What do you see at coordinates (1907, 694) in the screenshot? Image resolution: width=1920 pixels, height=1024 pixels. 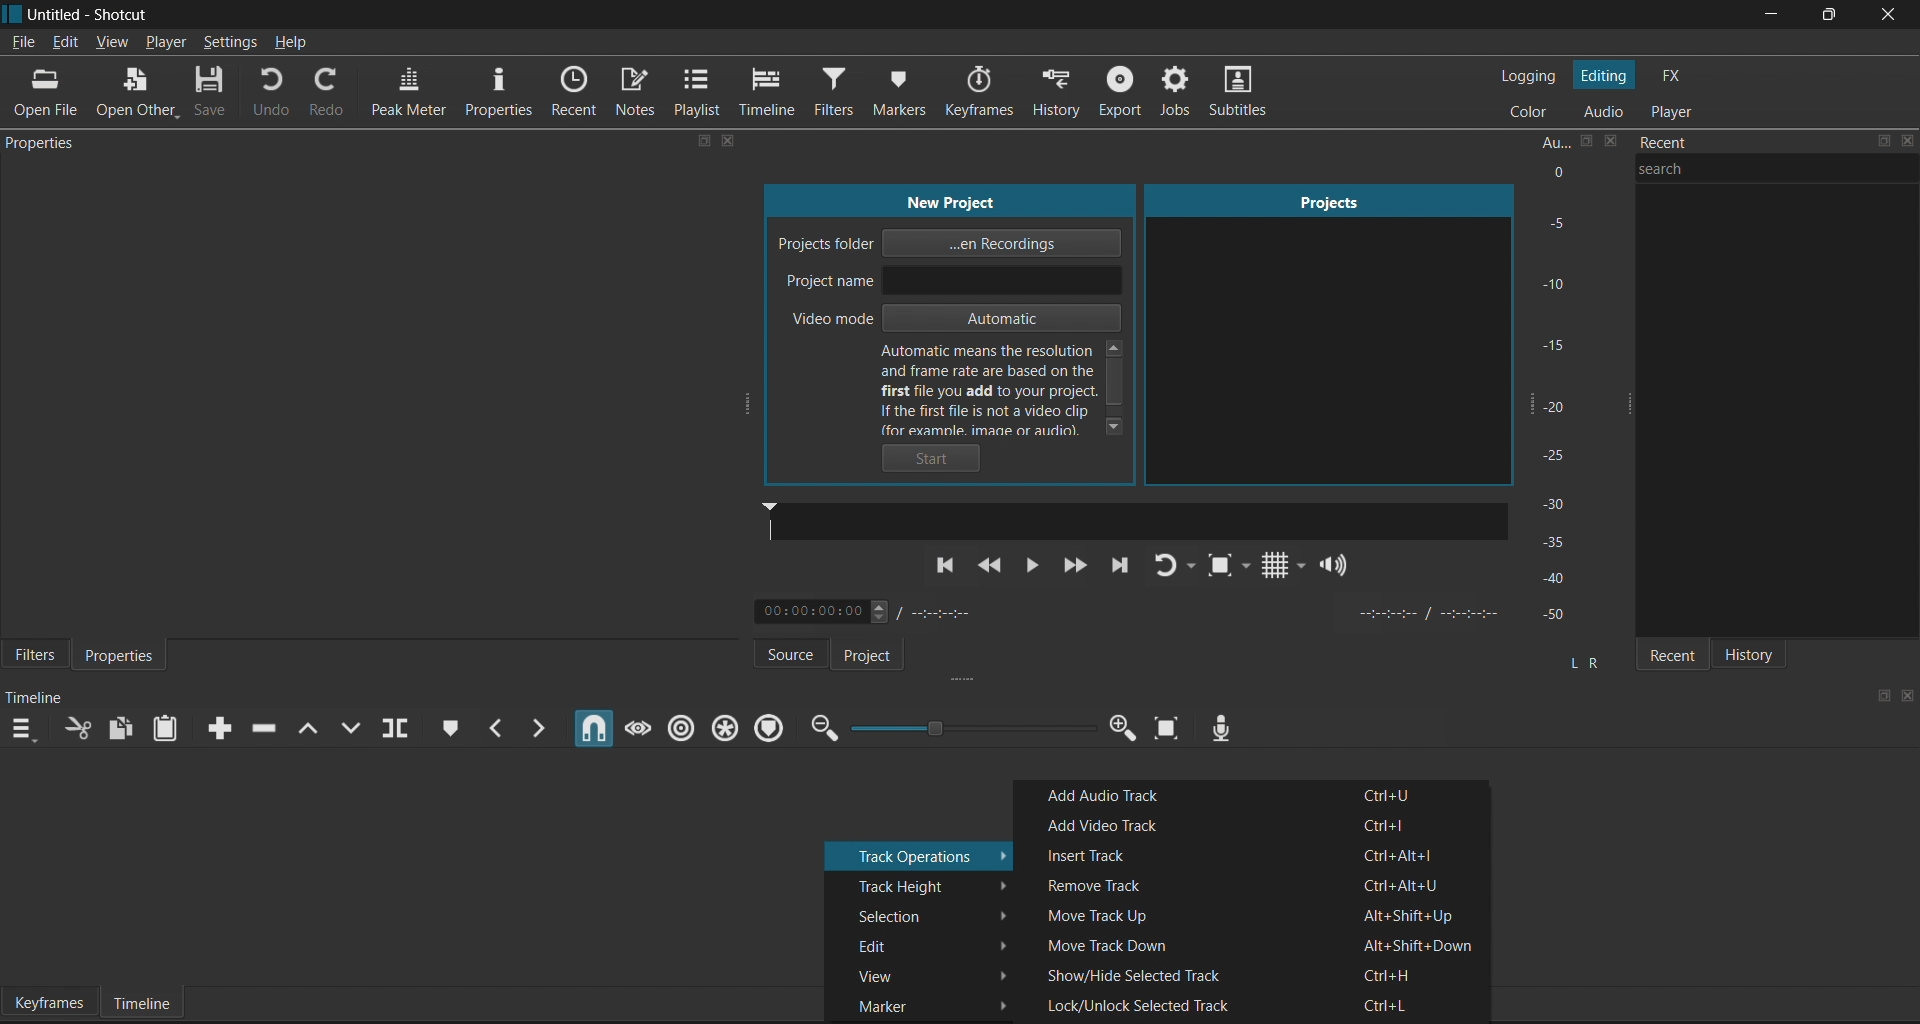 I see `close` at bounding box center [1907, 694].